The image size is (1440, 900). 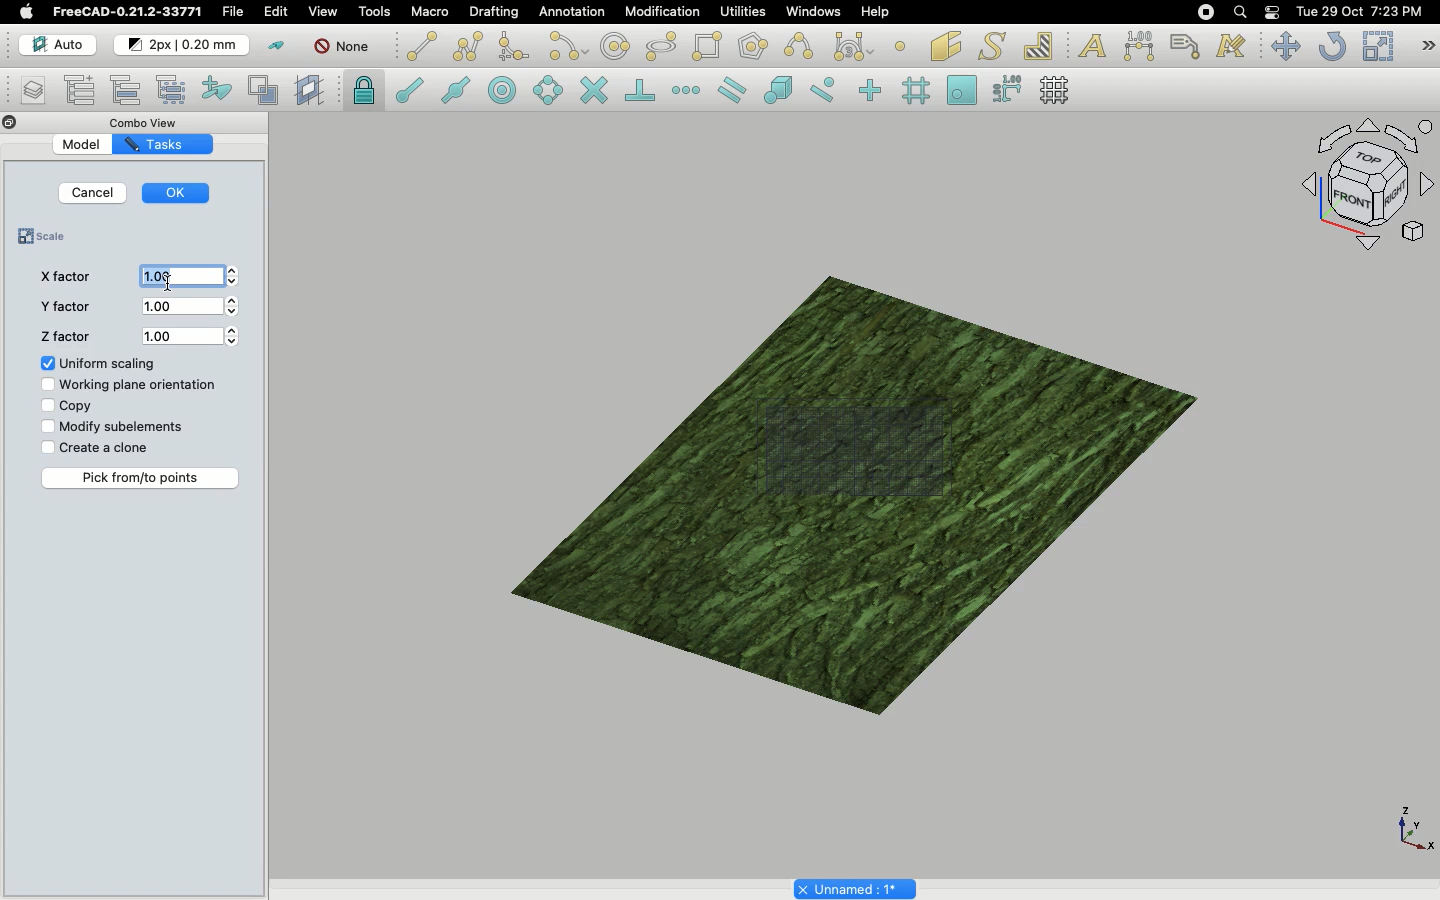 What do you see at coordinates (312, 92) in the screenshot?
I see `Create working plane proxy` at bounding box center [312, 92].